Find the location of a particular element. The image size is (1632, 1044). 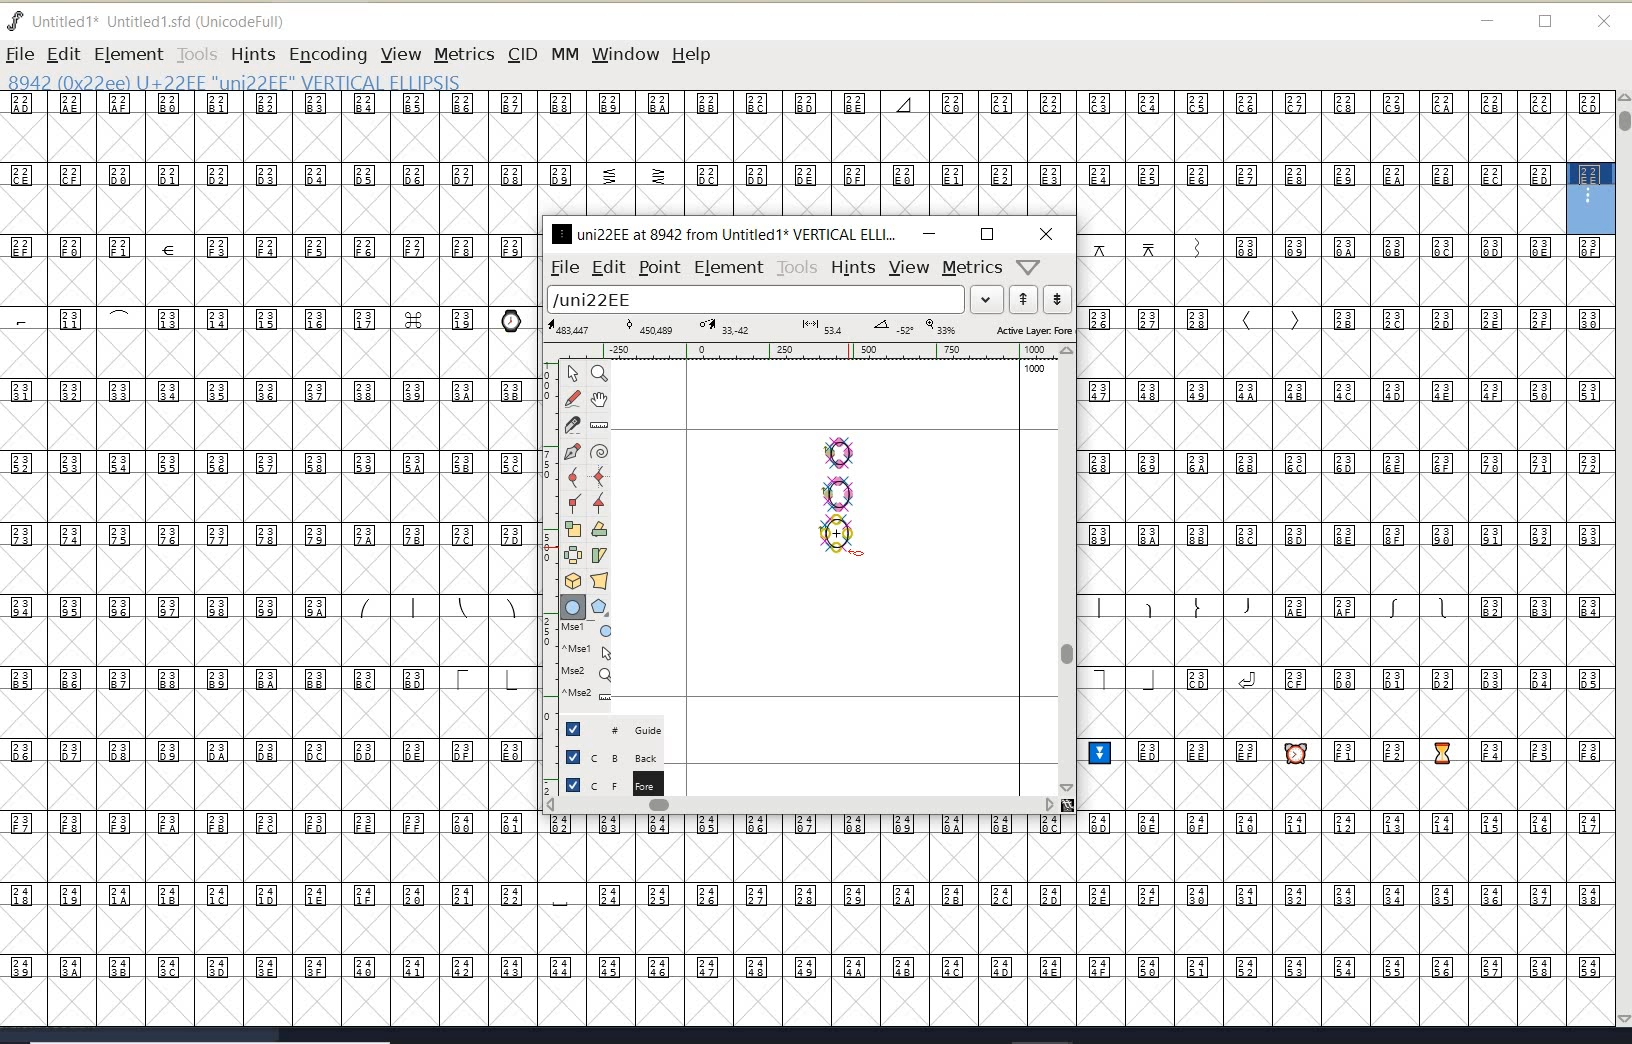

SCROLLBAR is located at coordinates (1622, 561).